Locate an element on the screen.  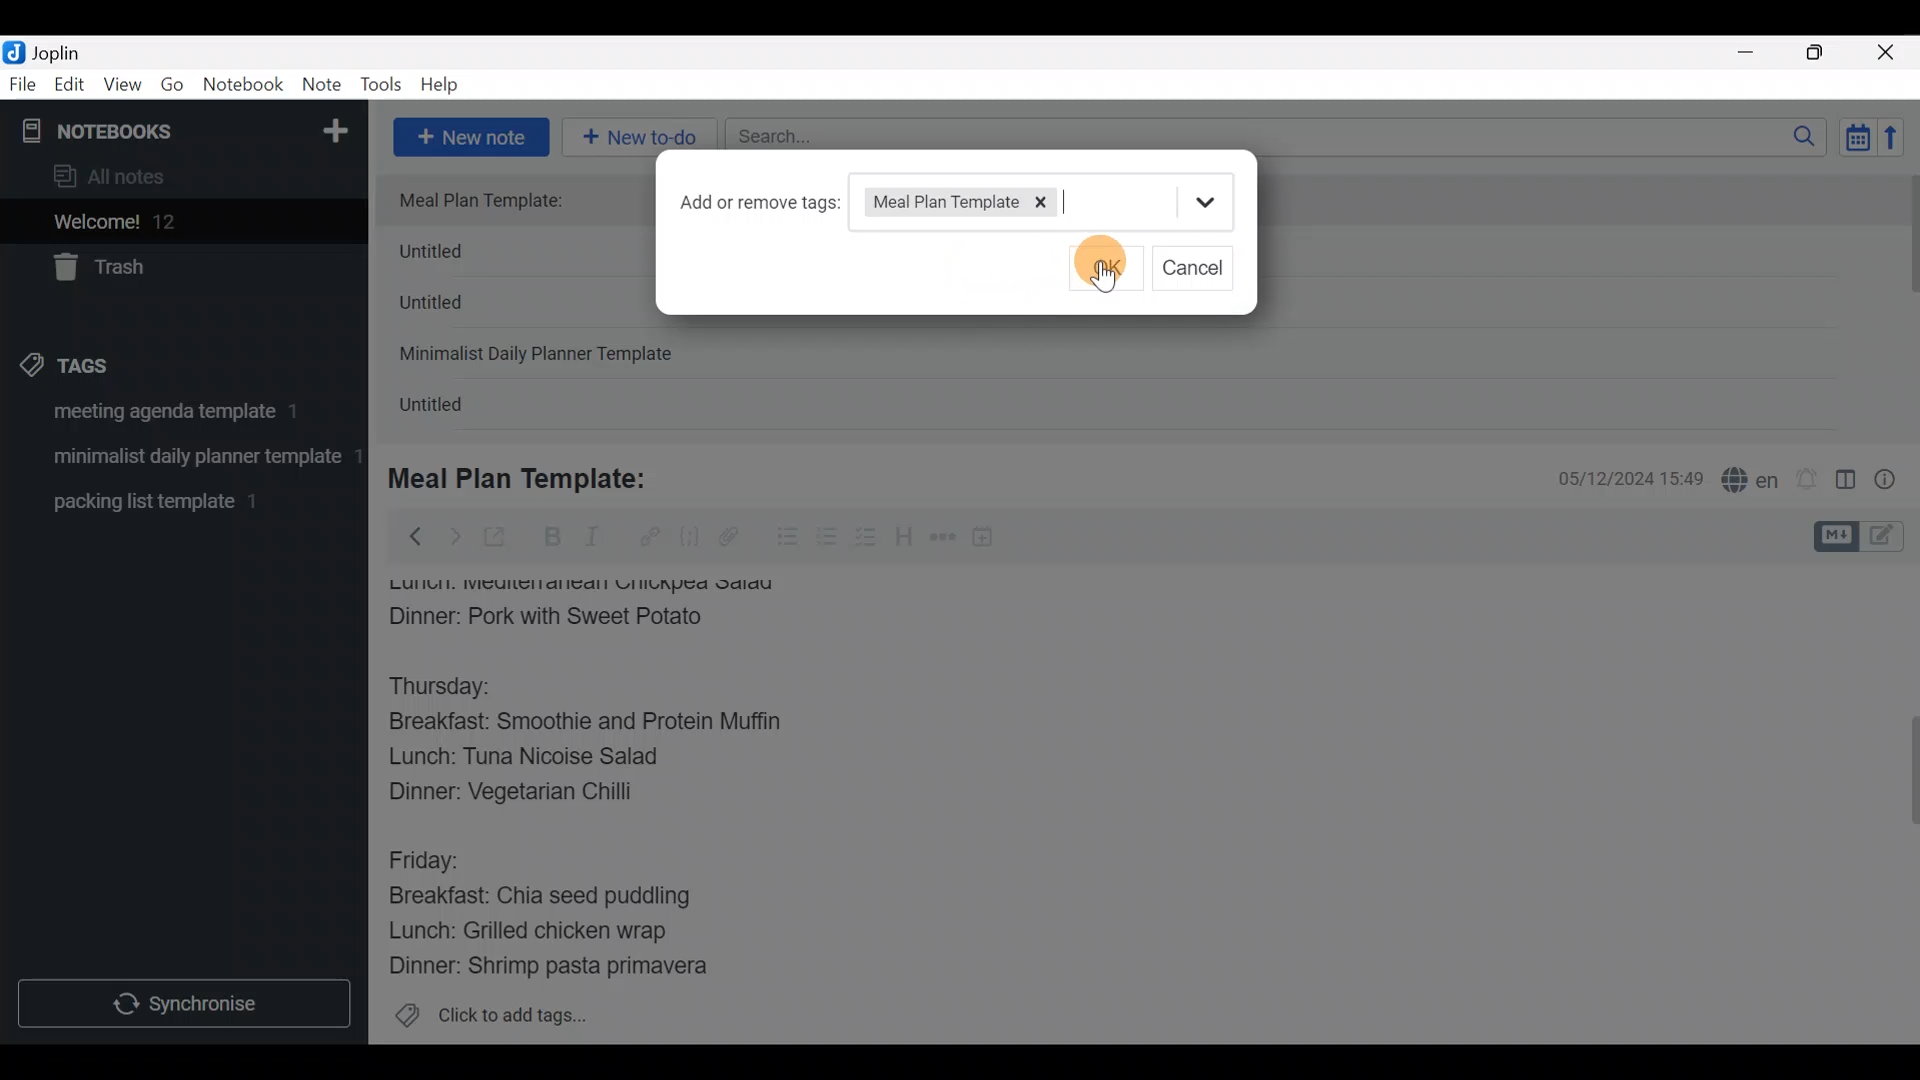
Back is located at coordinates (407, 535).